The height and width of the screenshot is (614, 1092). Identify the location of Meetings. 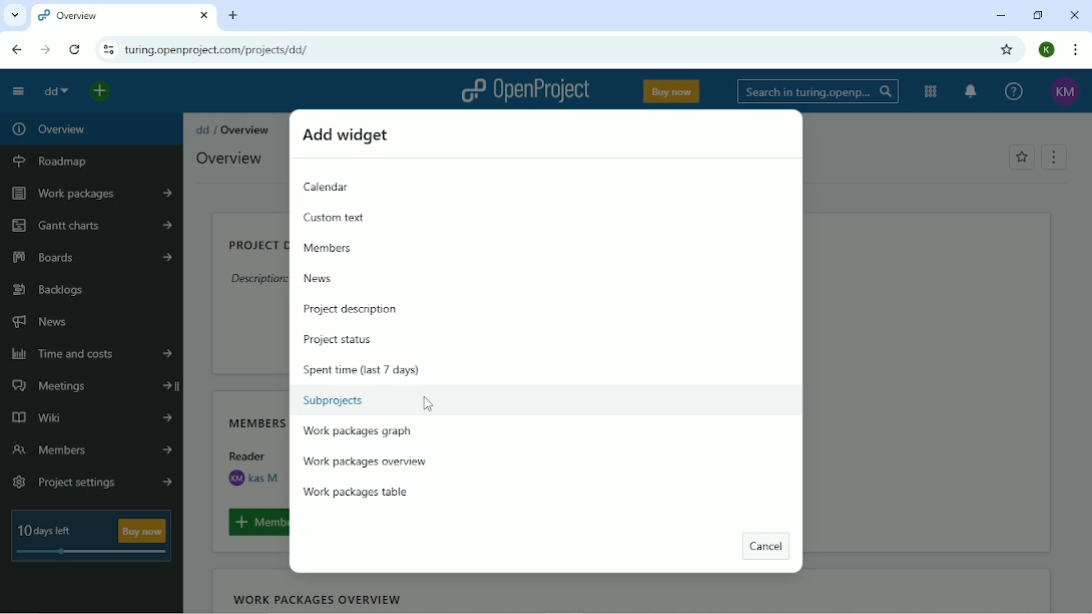
(93, 387).